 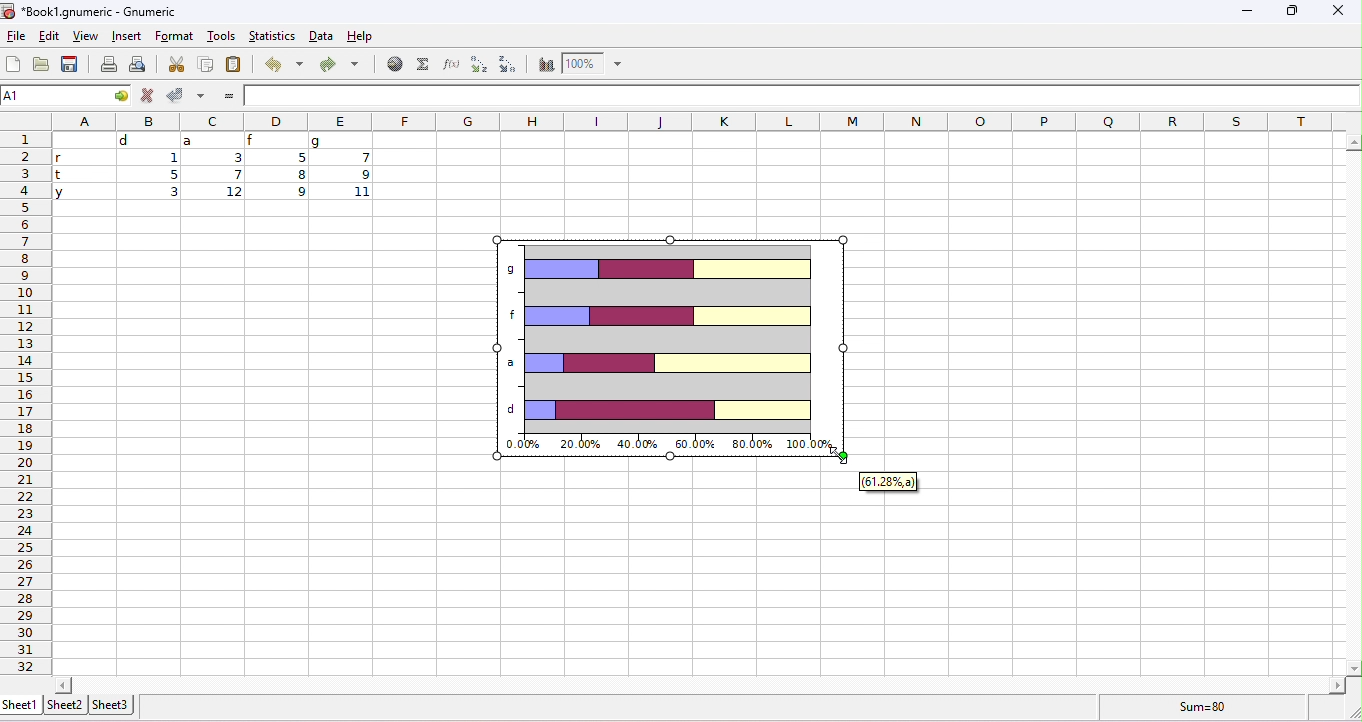 I want to click on select function, so click(x=421, y=64).